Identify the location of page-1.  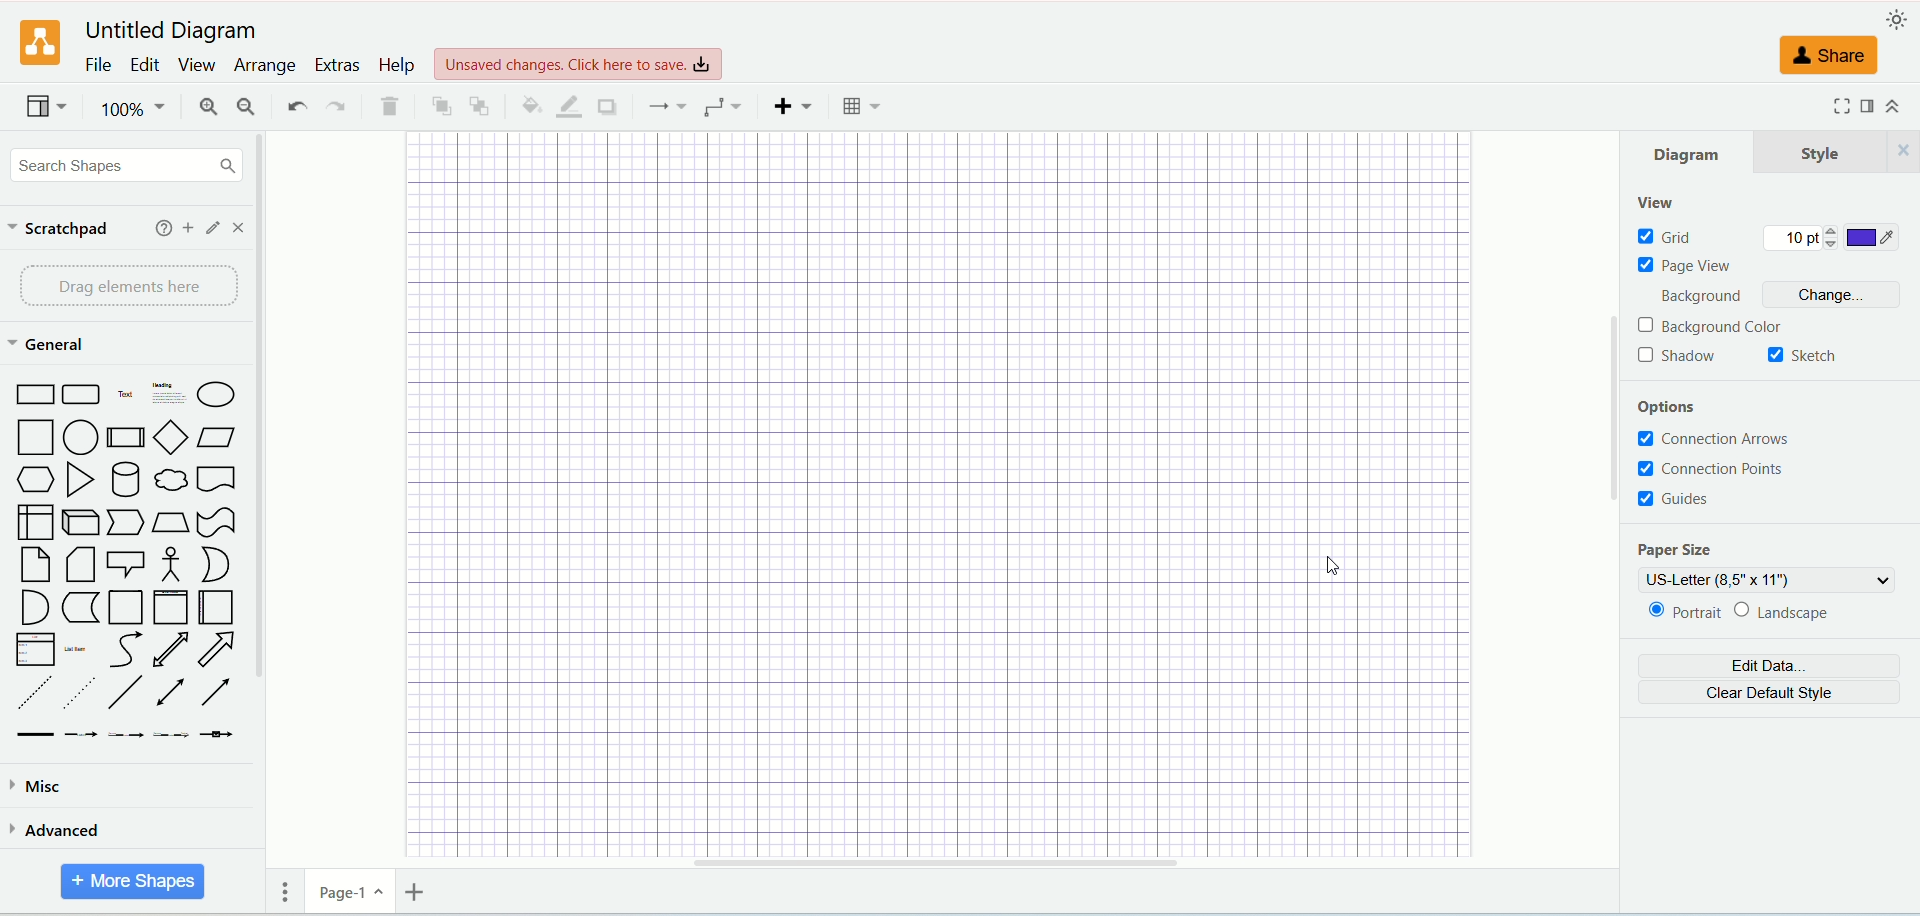
(352, 891).